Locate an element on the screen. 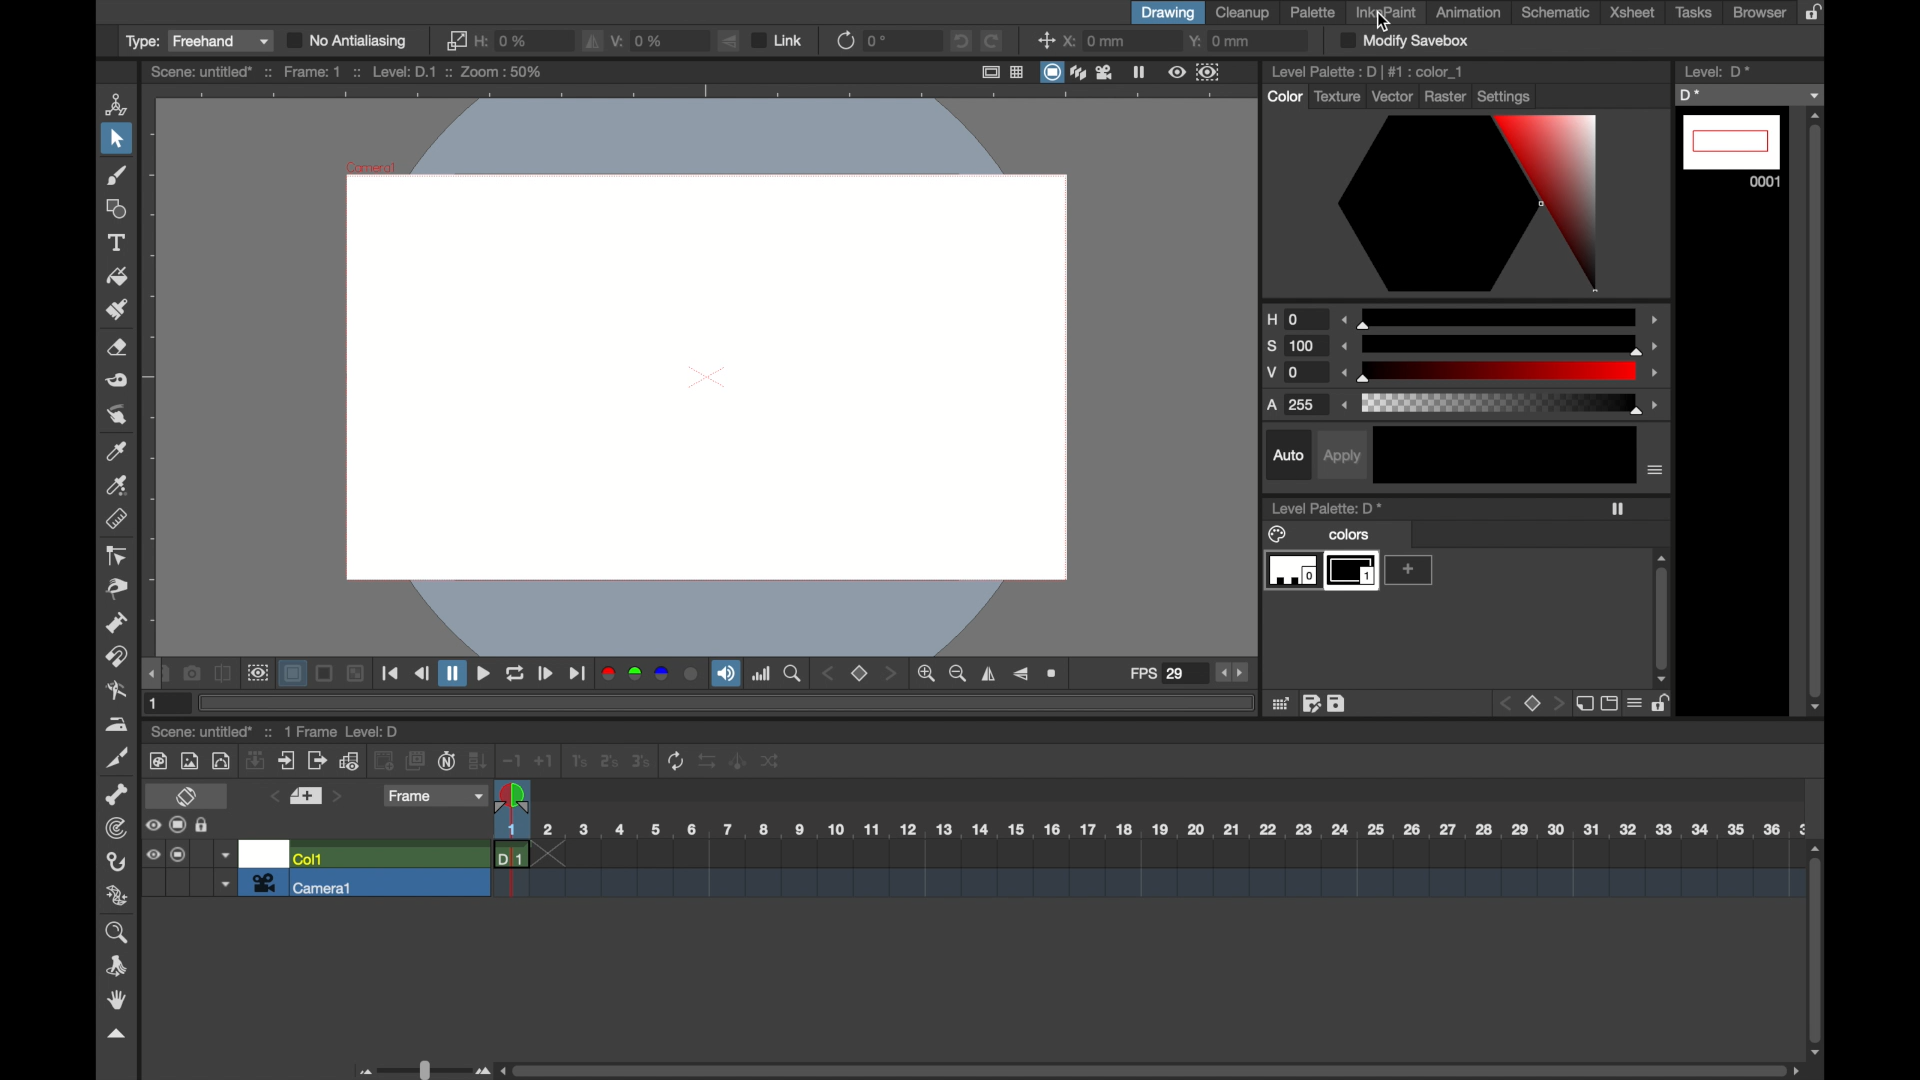 This screenshot has height=1080, width=1920. iron tool is located at coordinates (118, 724).